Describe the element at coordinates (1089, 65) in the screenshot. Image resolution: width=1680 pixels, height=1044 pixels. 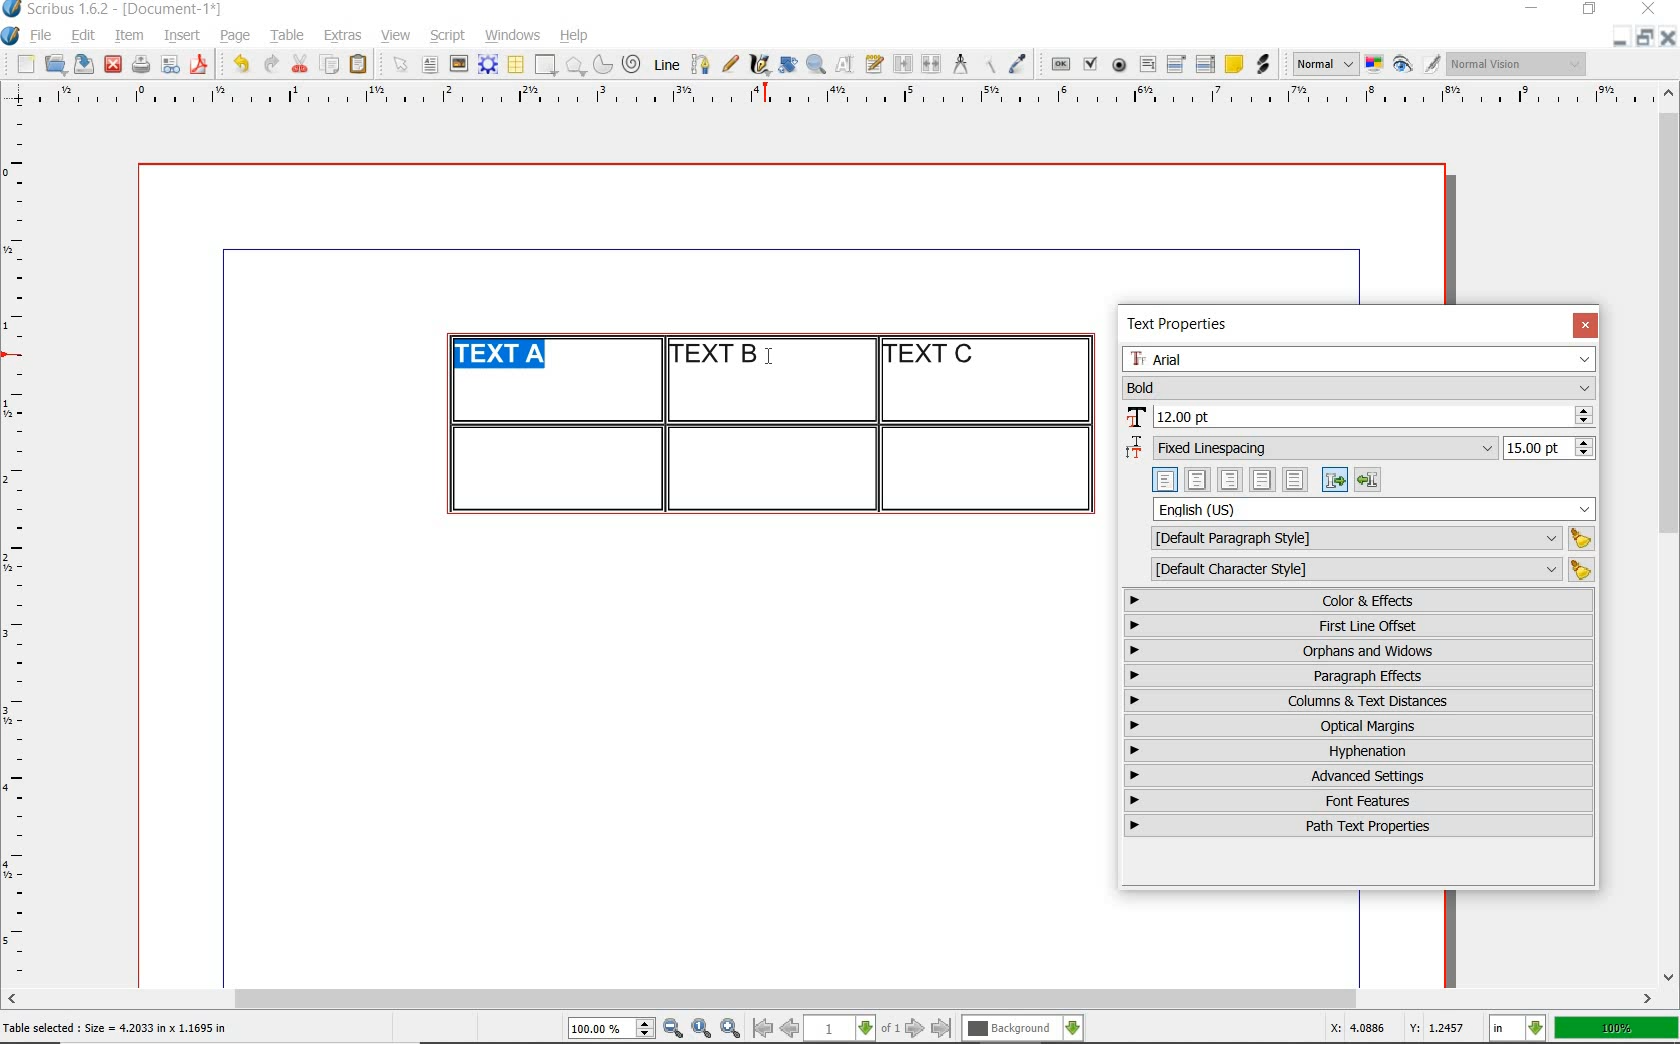
I see `pdf check box` at that location.